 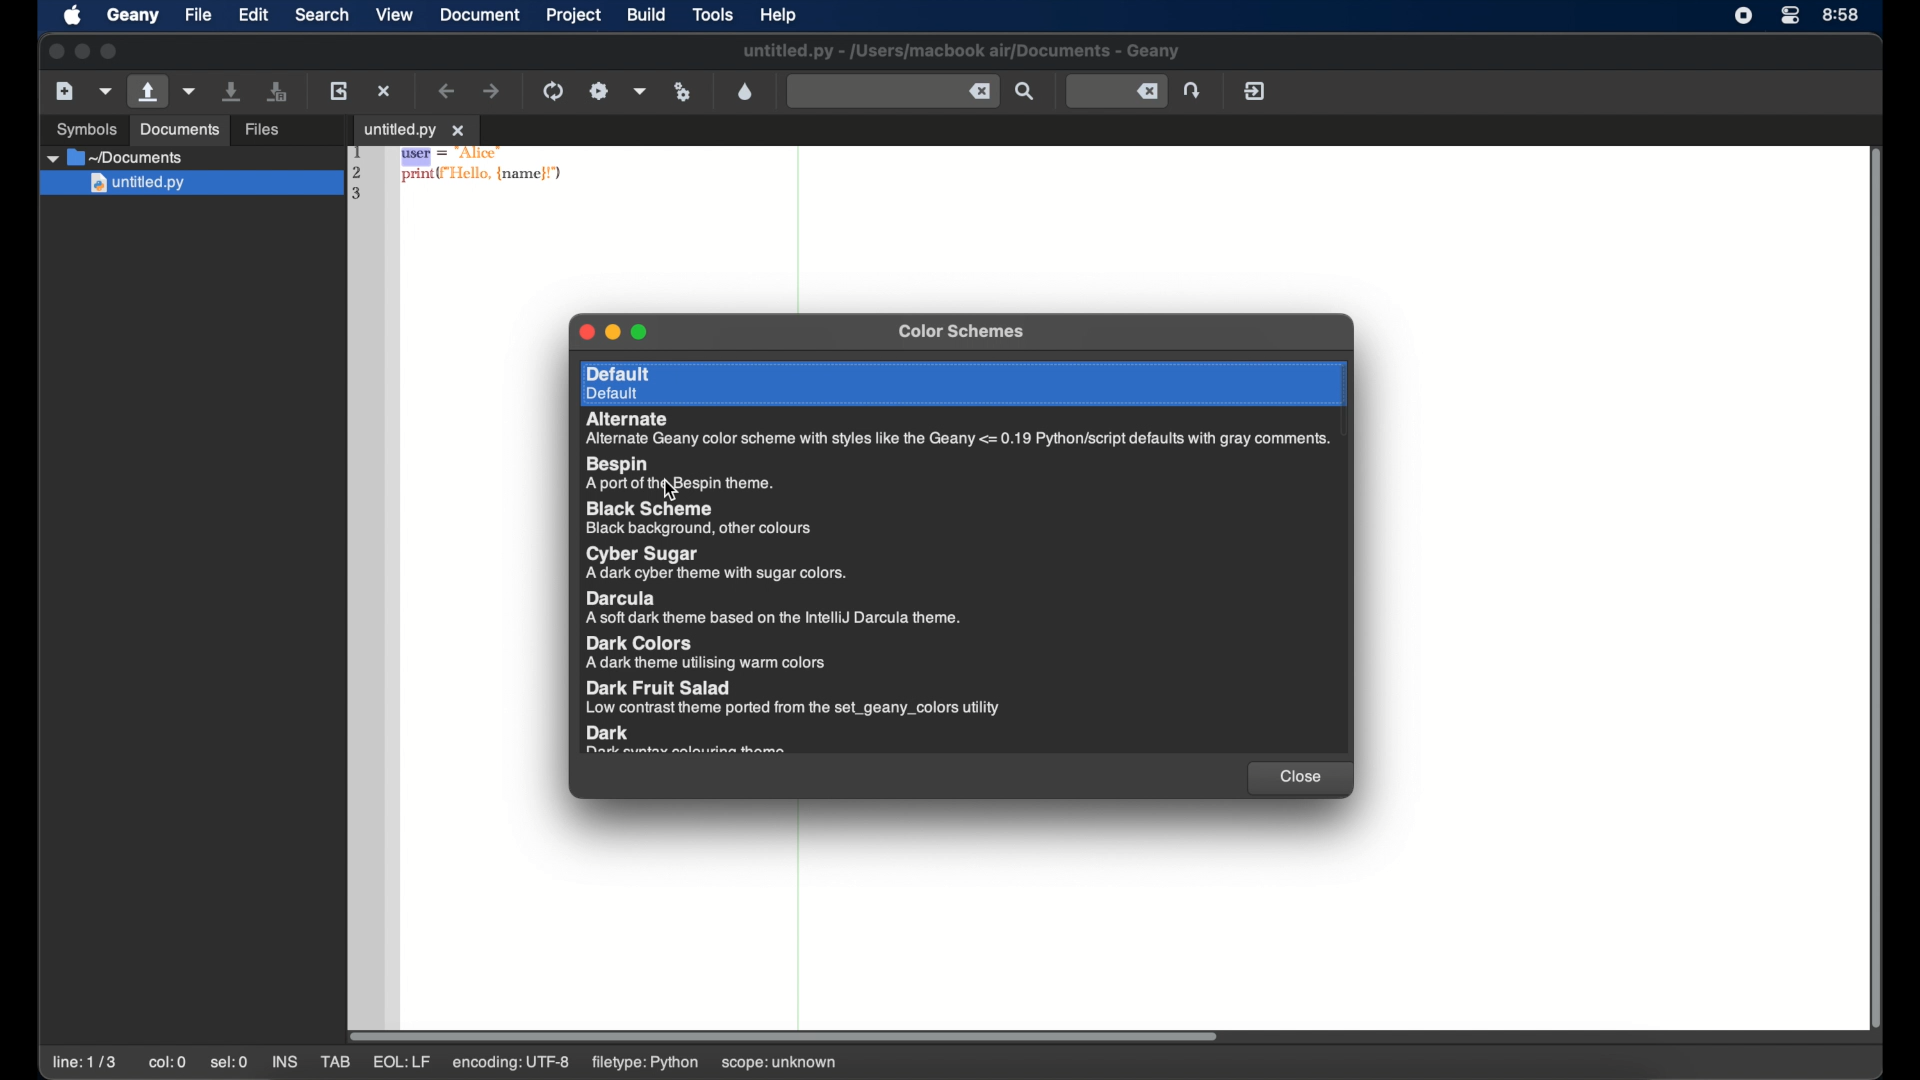 I want to click on edit, so click(x=252, y=16).